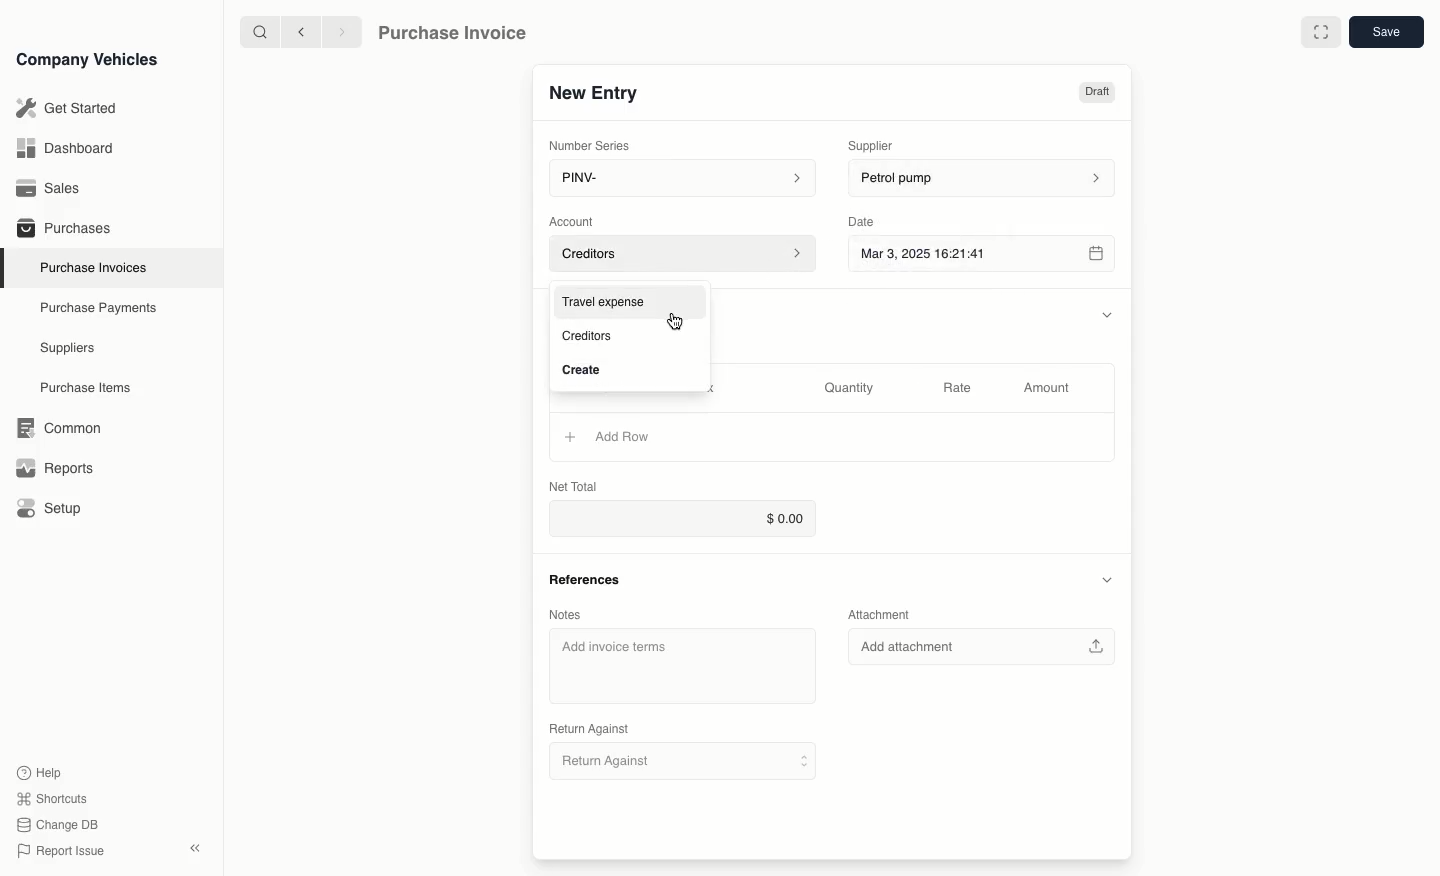  Describe the element at coordinates (96, 308) in the screenshot. I see `Purchase Payments` at that location.